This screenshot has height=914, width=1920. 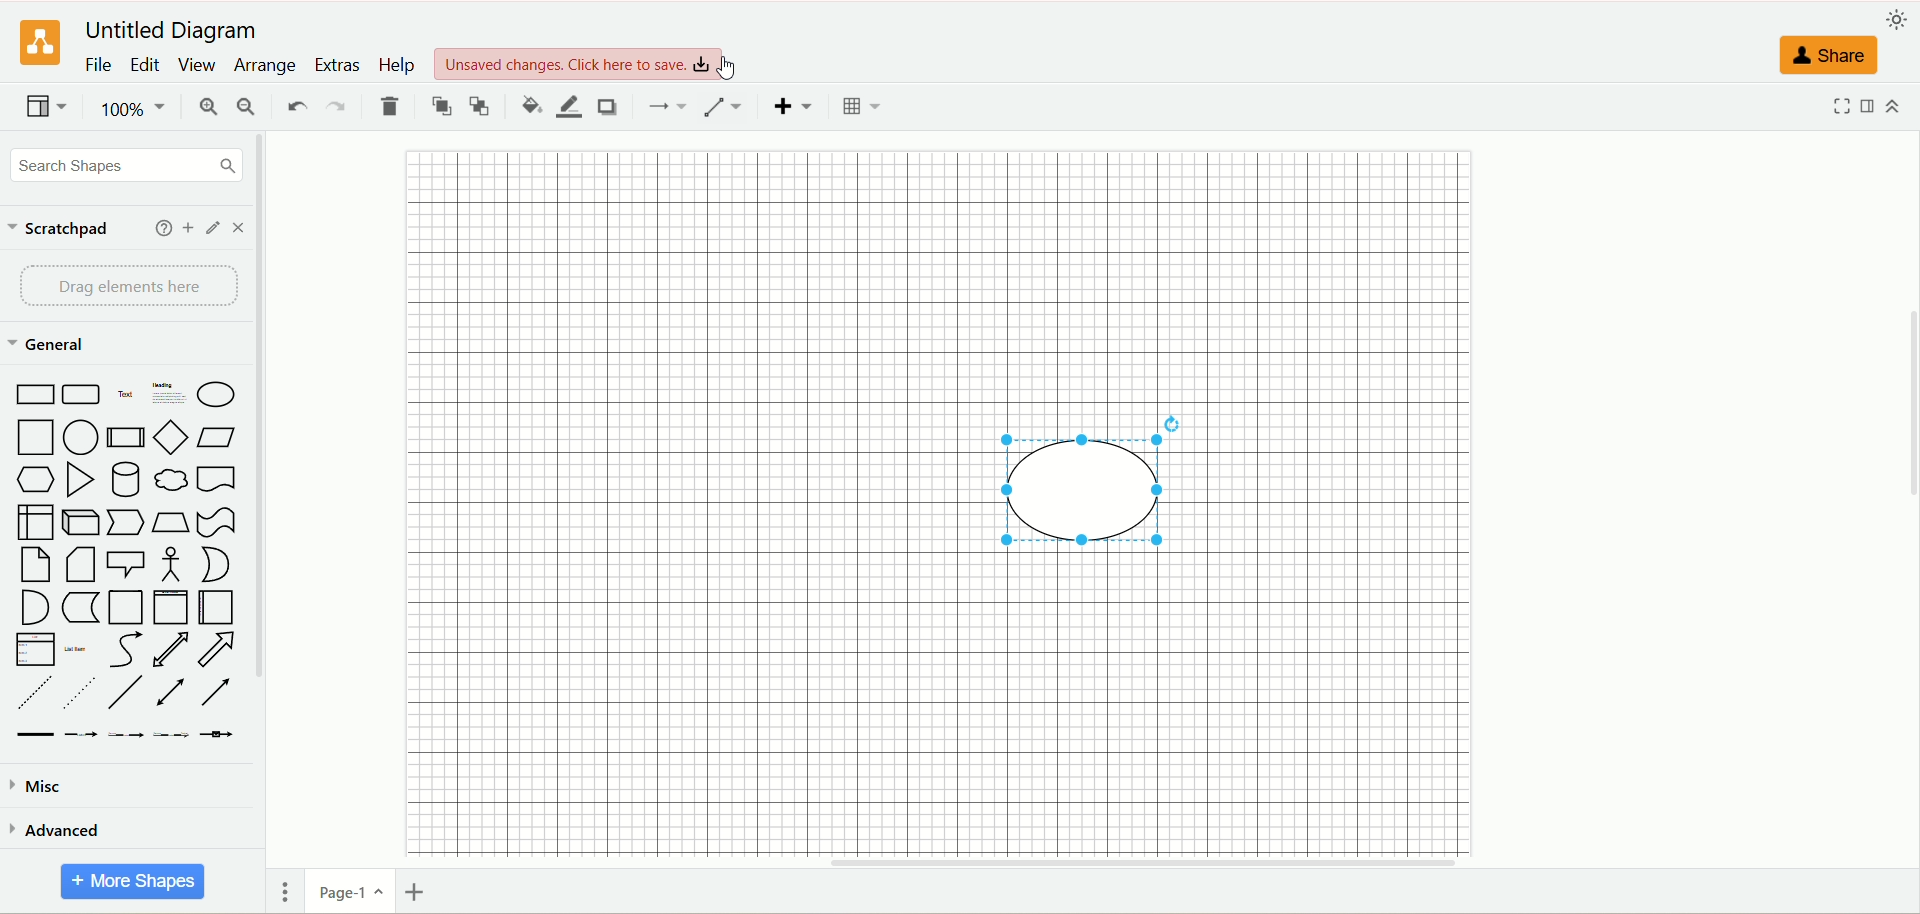 What do you see at coordinates (395, 67) in the screenshot?
I see `help` at bounding box center [395, 67].